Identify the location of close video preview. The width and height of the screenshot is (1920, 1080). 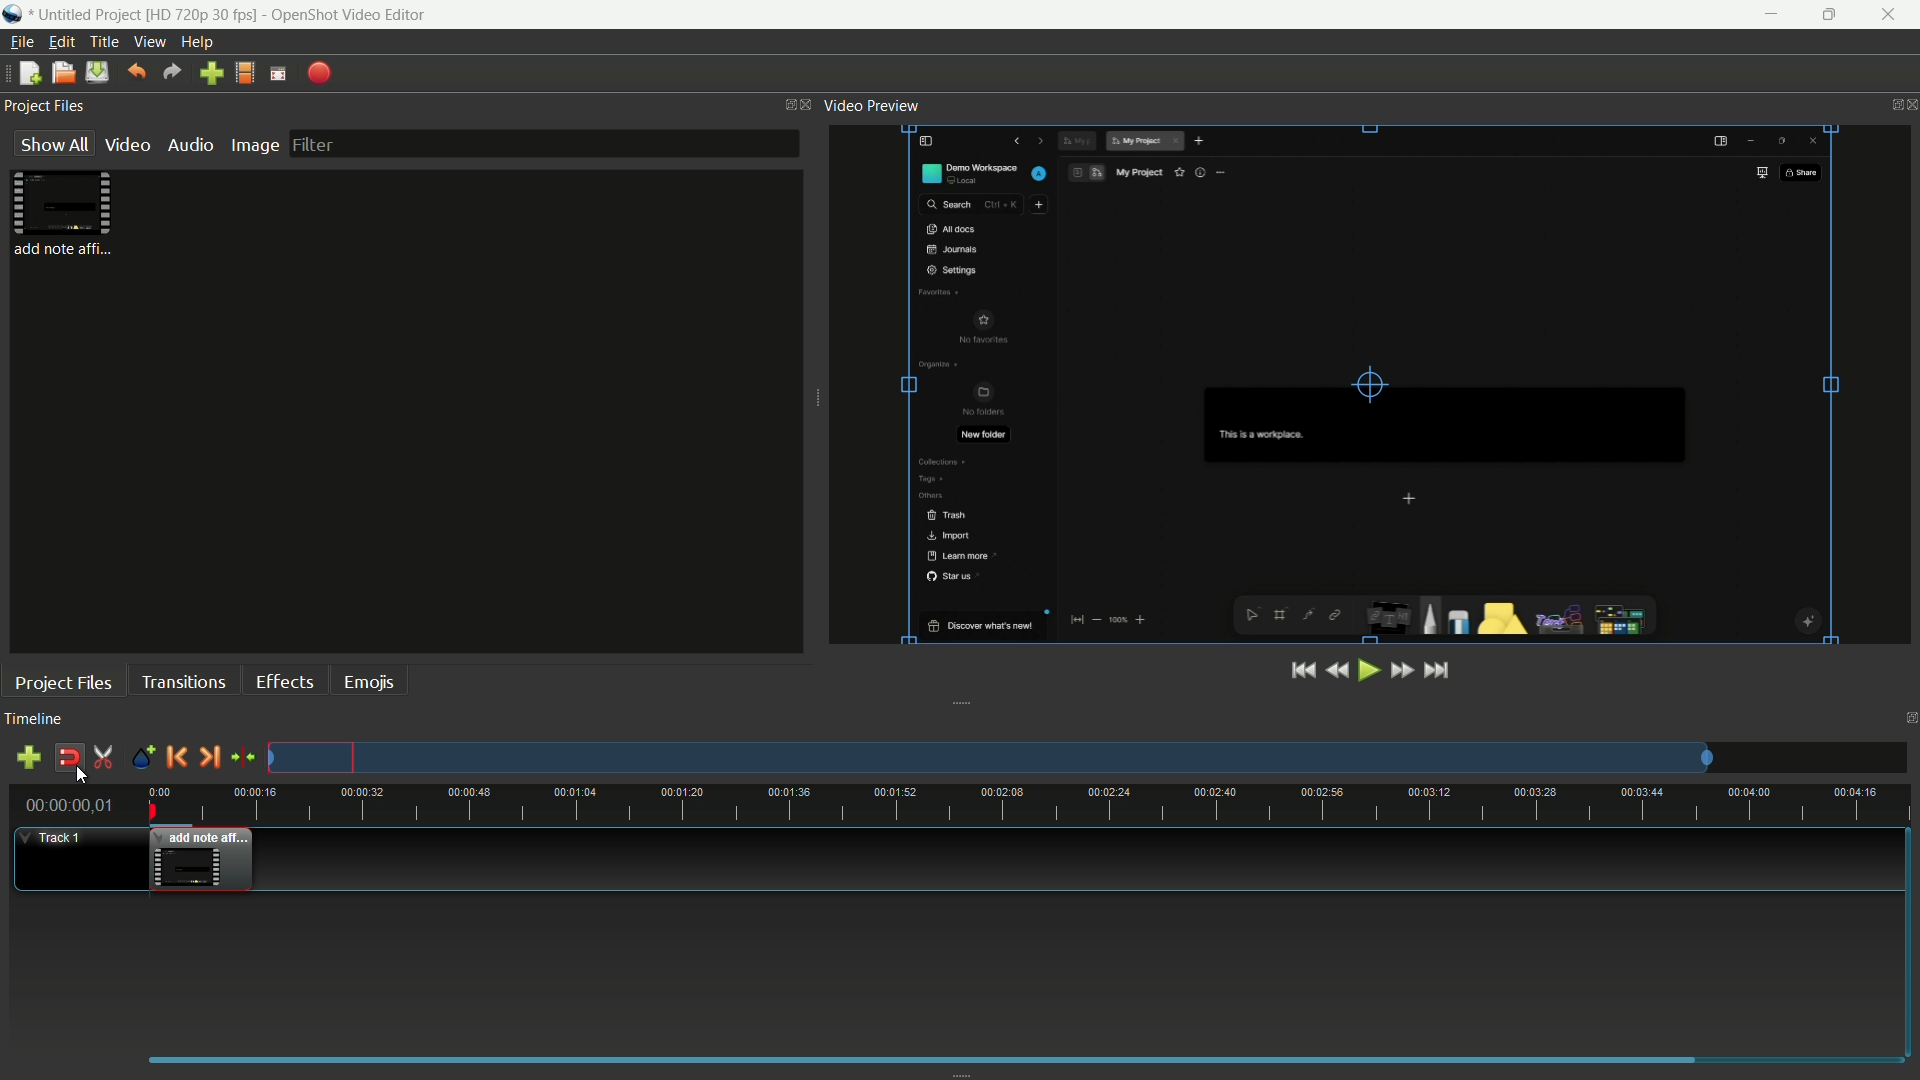
(1908, 105).